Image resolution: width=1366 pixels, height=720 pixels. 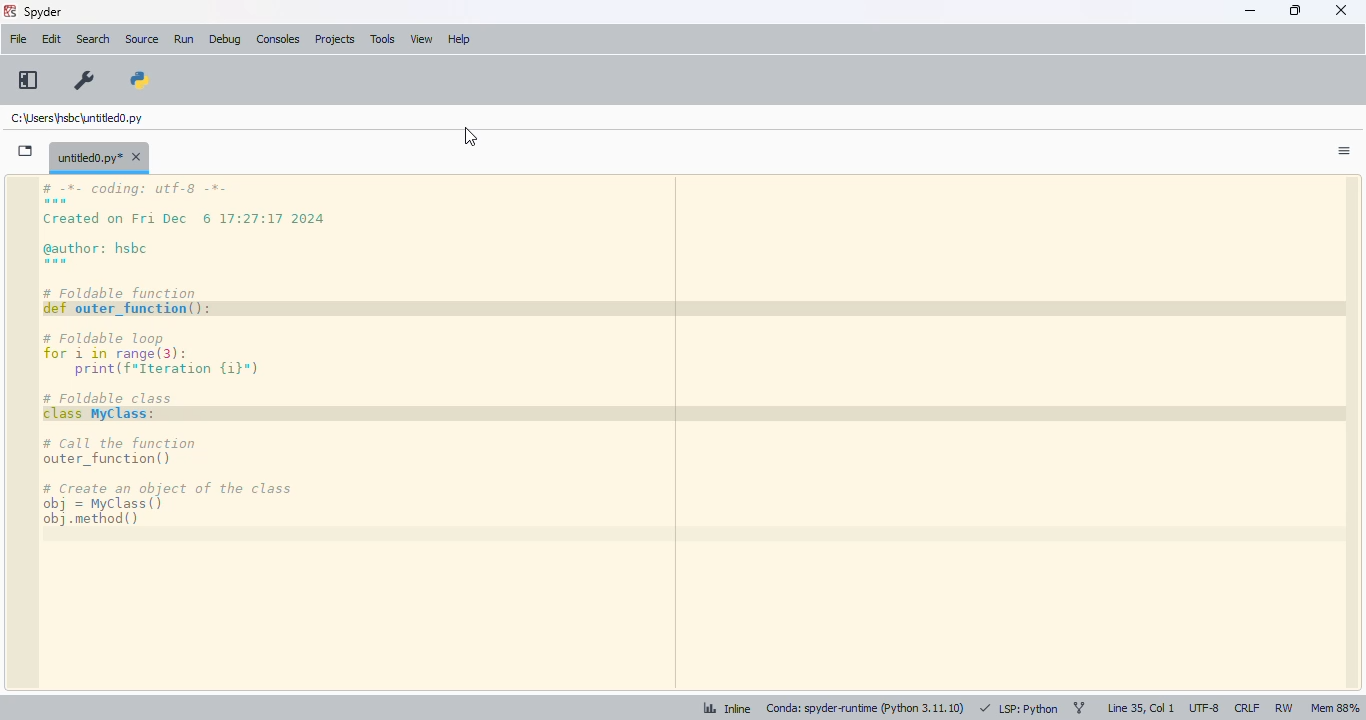 I want to click on projects, so click(x=336, y=40).